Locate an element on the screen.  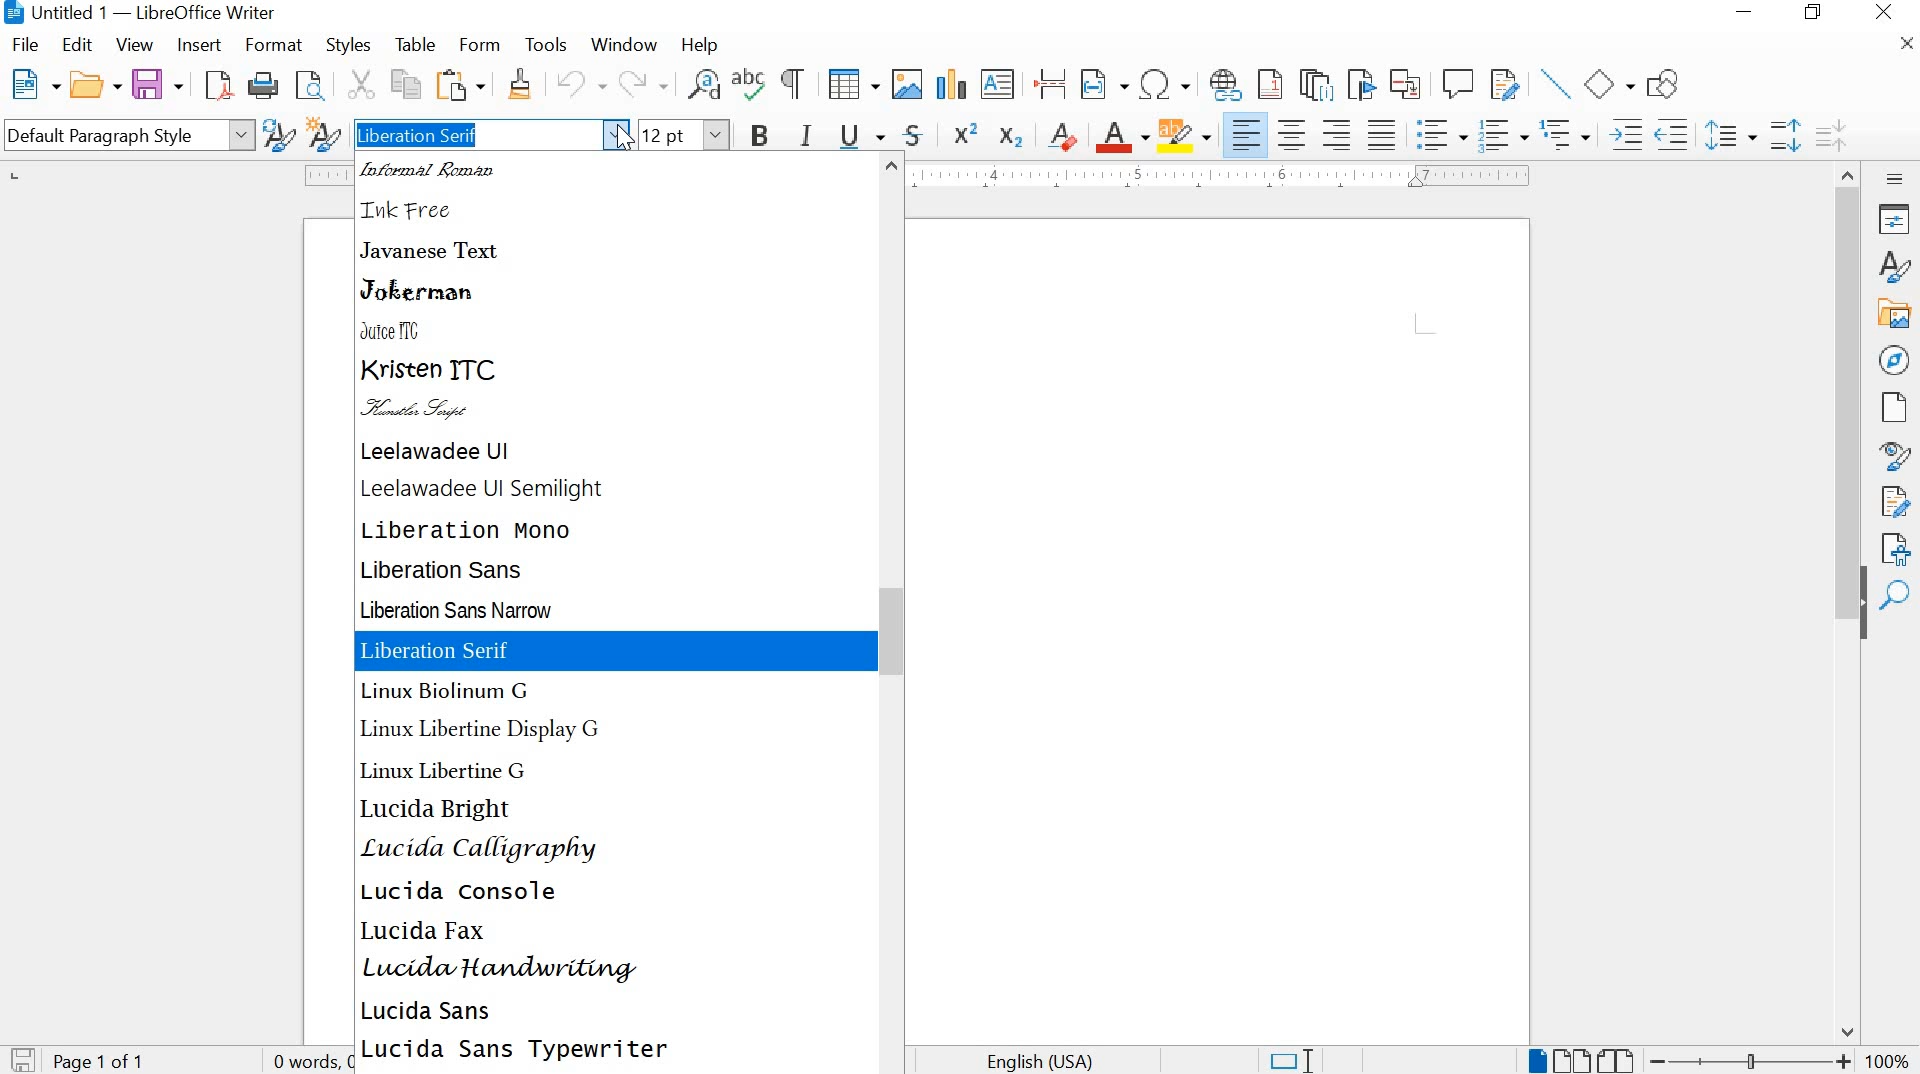
FORM is located at coordinates (479, 45).